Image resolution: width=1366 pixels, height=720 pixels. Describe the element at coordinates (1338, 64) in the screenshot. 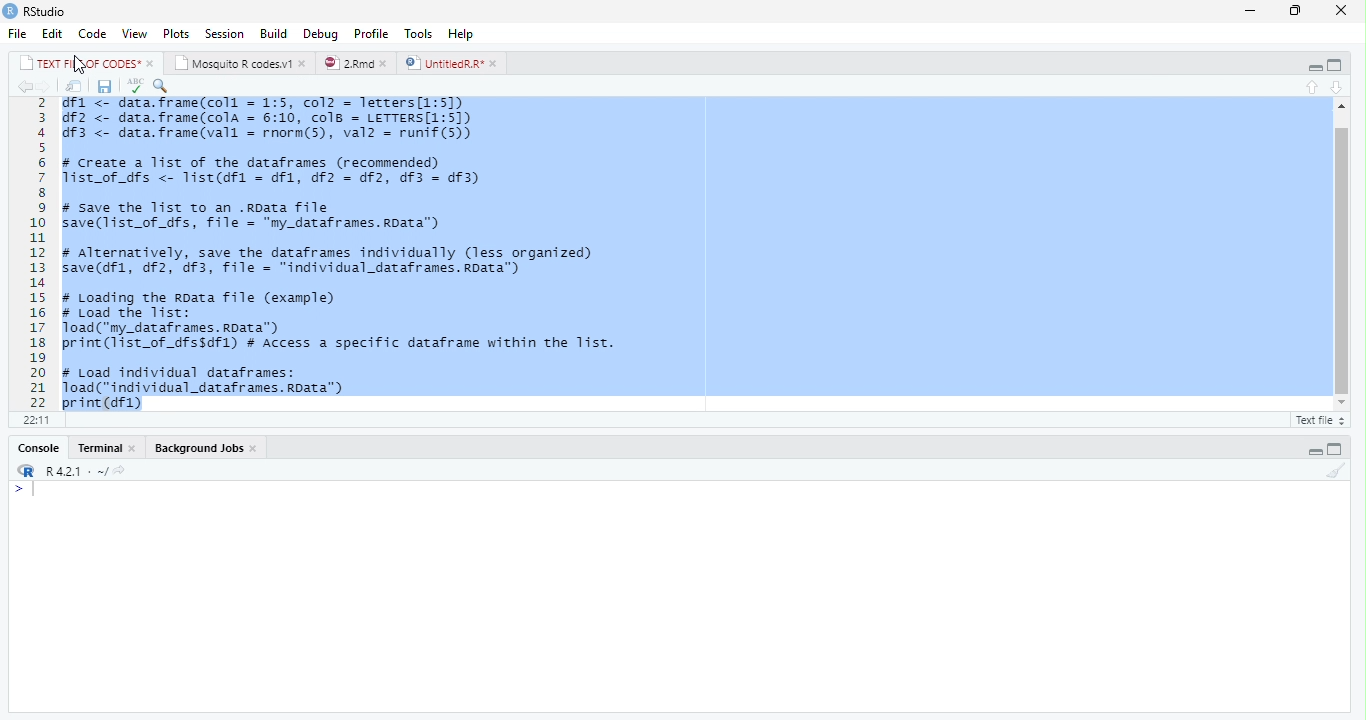

I see `Full Height` at that location.